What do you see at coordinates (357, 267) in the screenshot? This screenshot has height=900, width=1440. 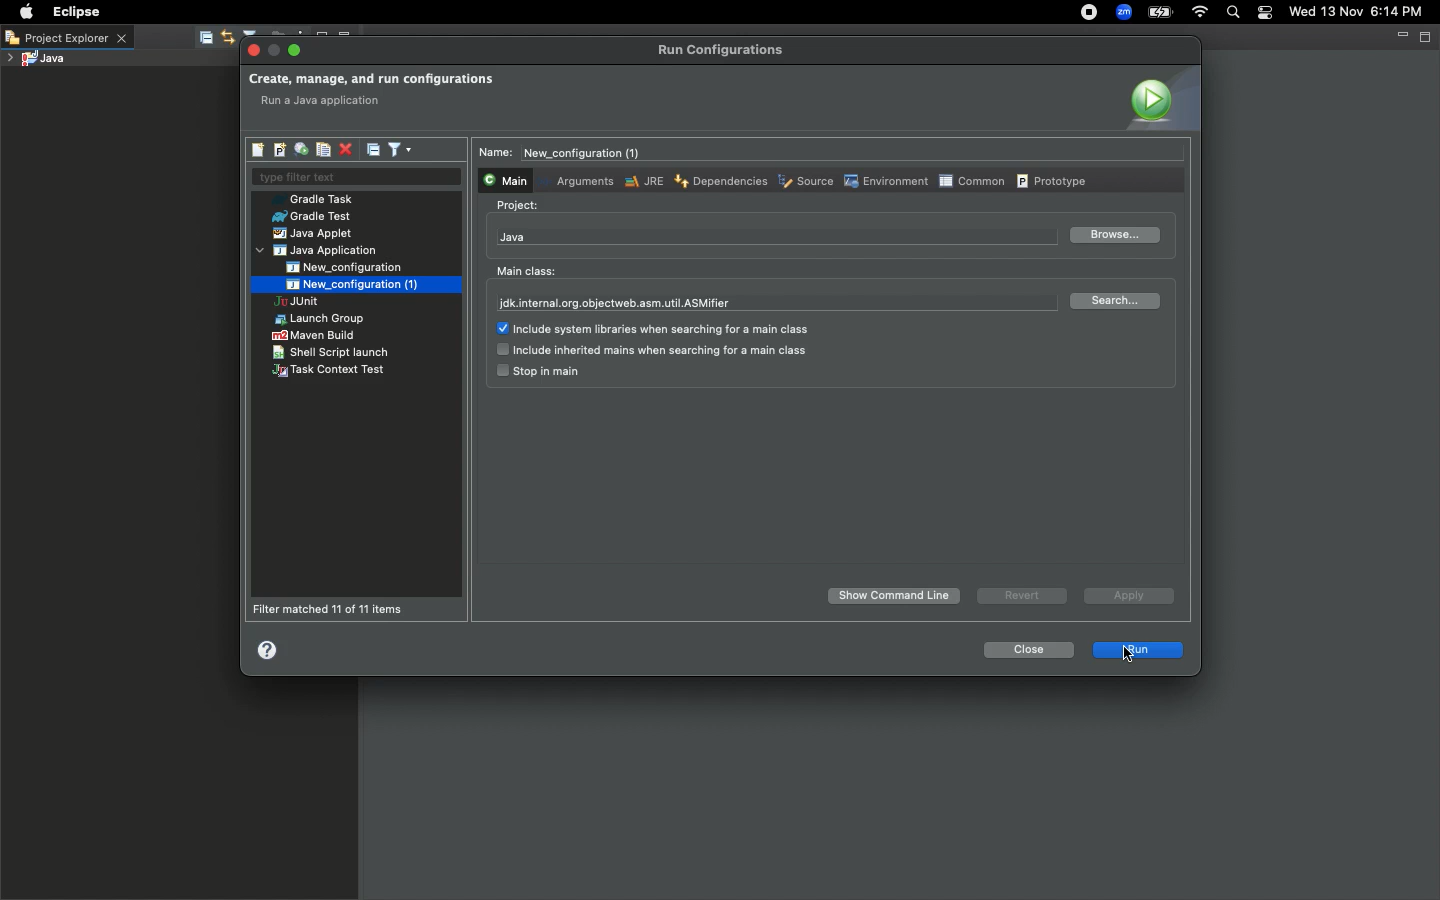 I see `New_configuration` at bounding box center [357, 267].